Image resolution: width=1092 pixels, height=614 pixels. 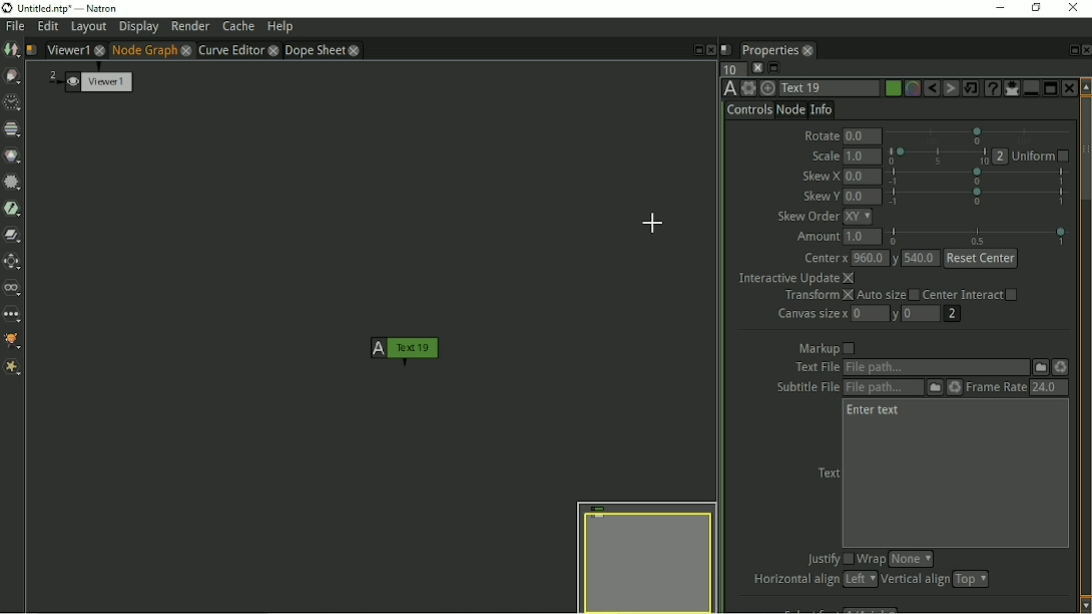 What do you see at coordinates (1076, 10) in the screenshot?
I see `Close` at bounding box center [1076, 10].